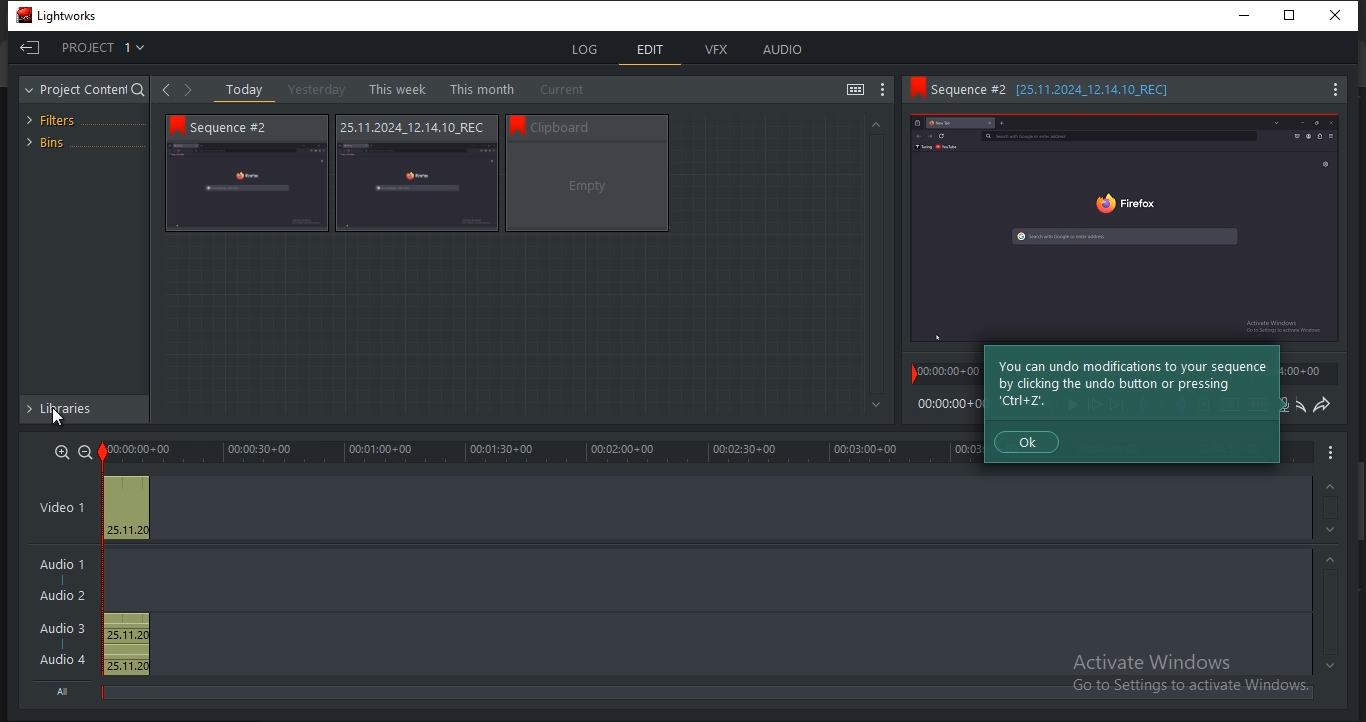 Image resolution: width=1366 pixels, height=722 pixels. Describe the element at coordinates (1075, 90) in the screenshot. I see `Sequence information` at that location.